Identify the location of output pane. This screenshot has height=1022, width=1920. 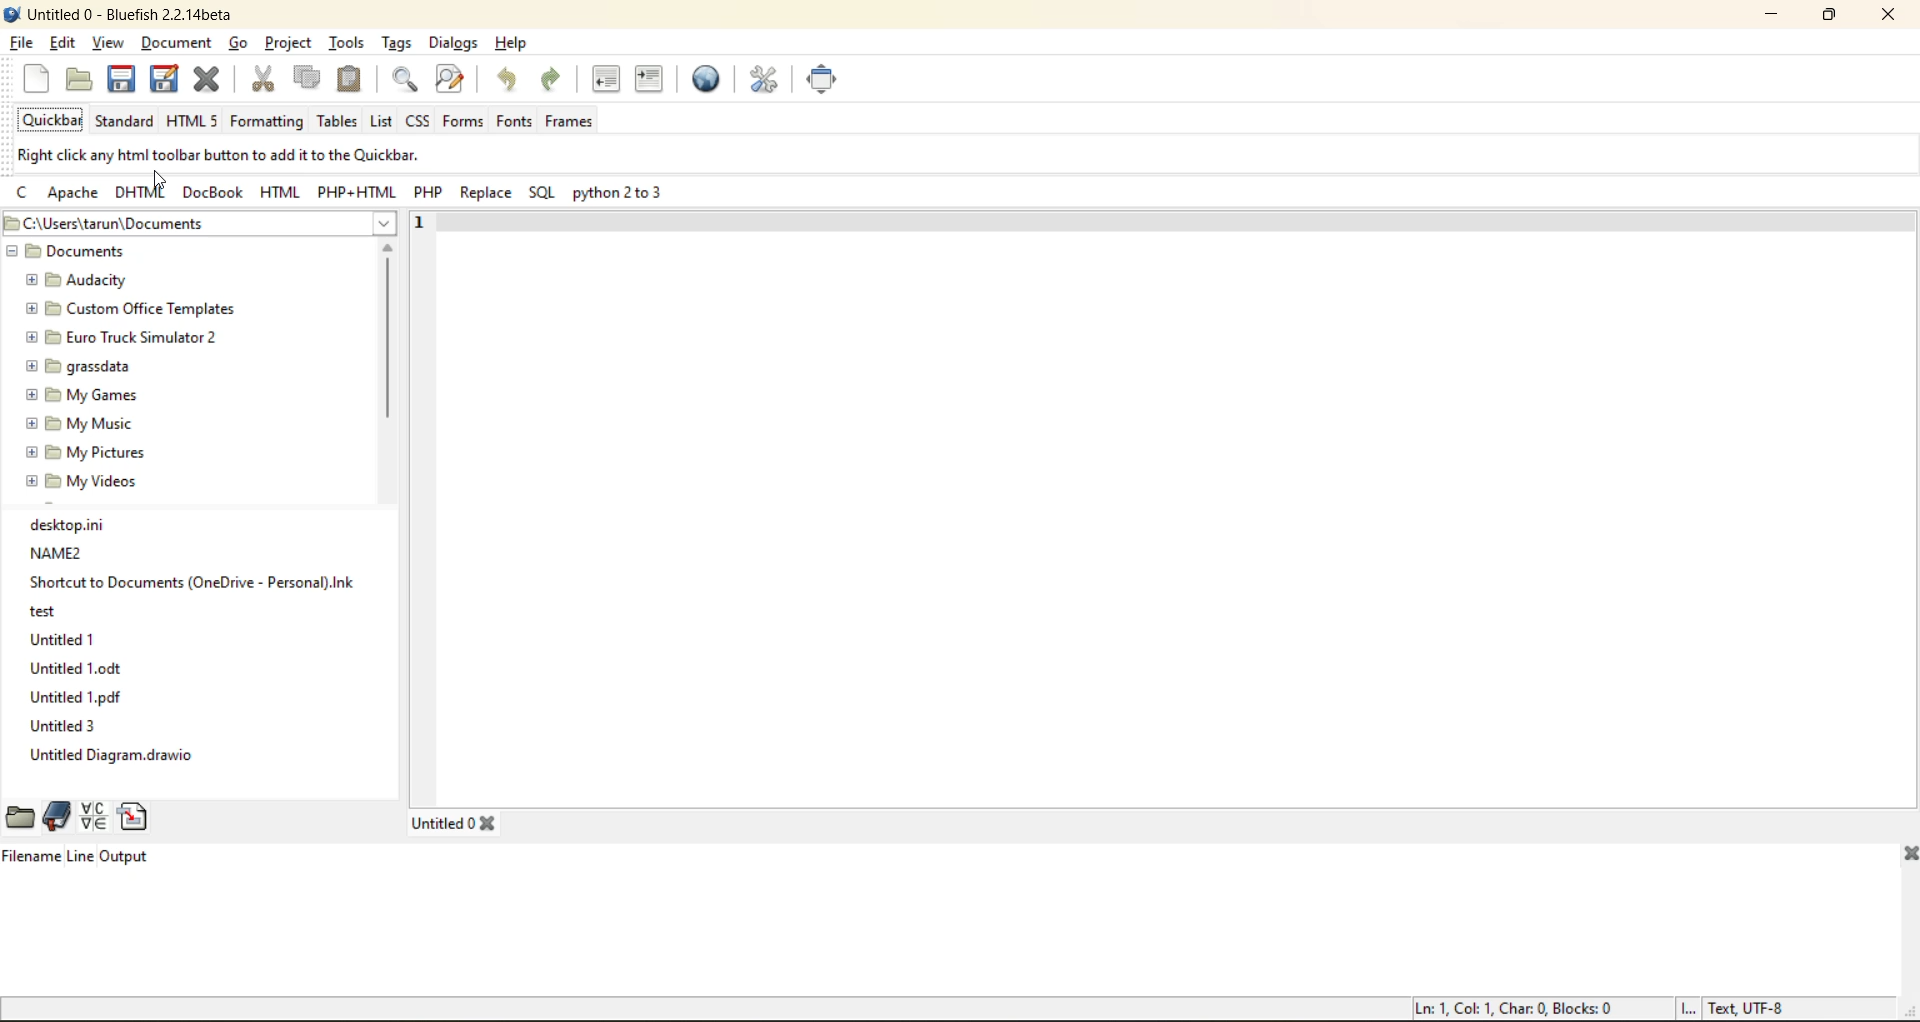
(76, 875).